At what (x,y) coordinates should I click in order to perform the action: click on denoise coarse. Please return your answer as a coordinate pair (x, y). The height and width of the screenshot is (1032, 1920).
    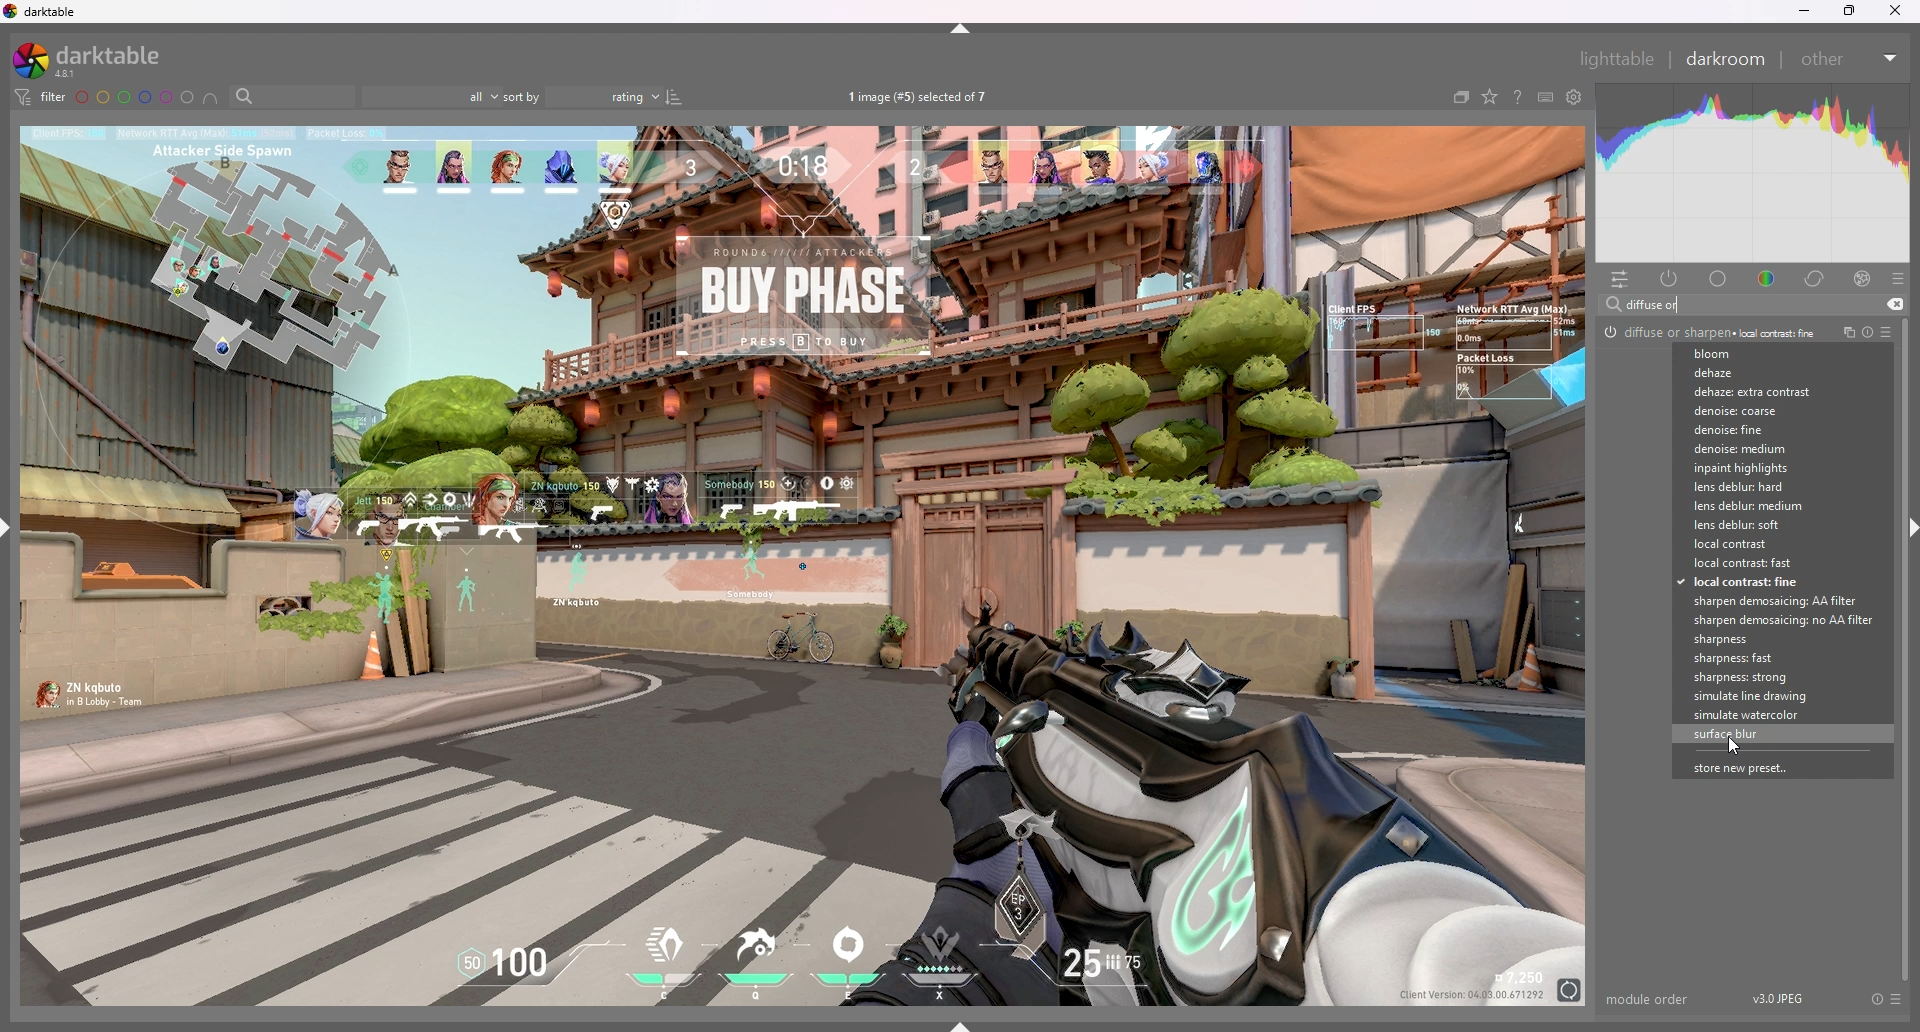
    Looking at the image, I should click on (1765, 411).